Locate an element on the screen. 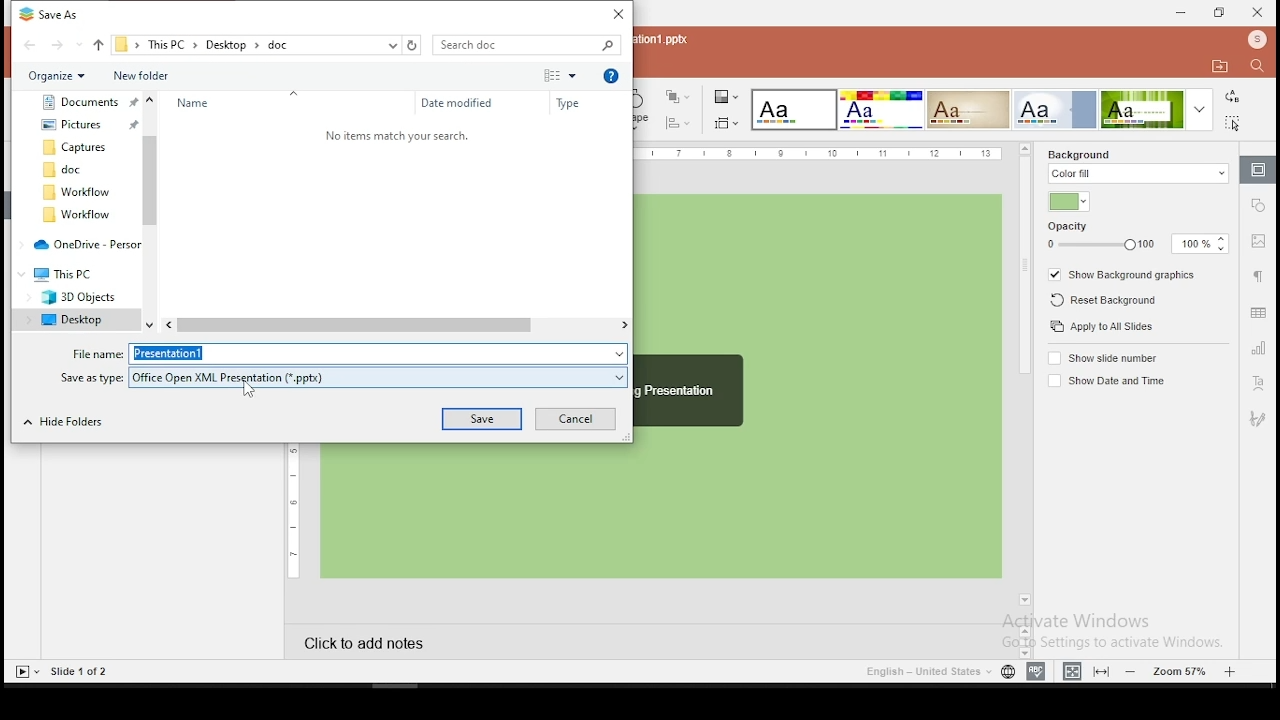  select color theme is located at coordinates (1144, 110).